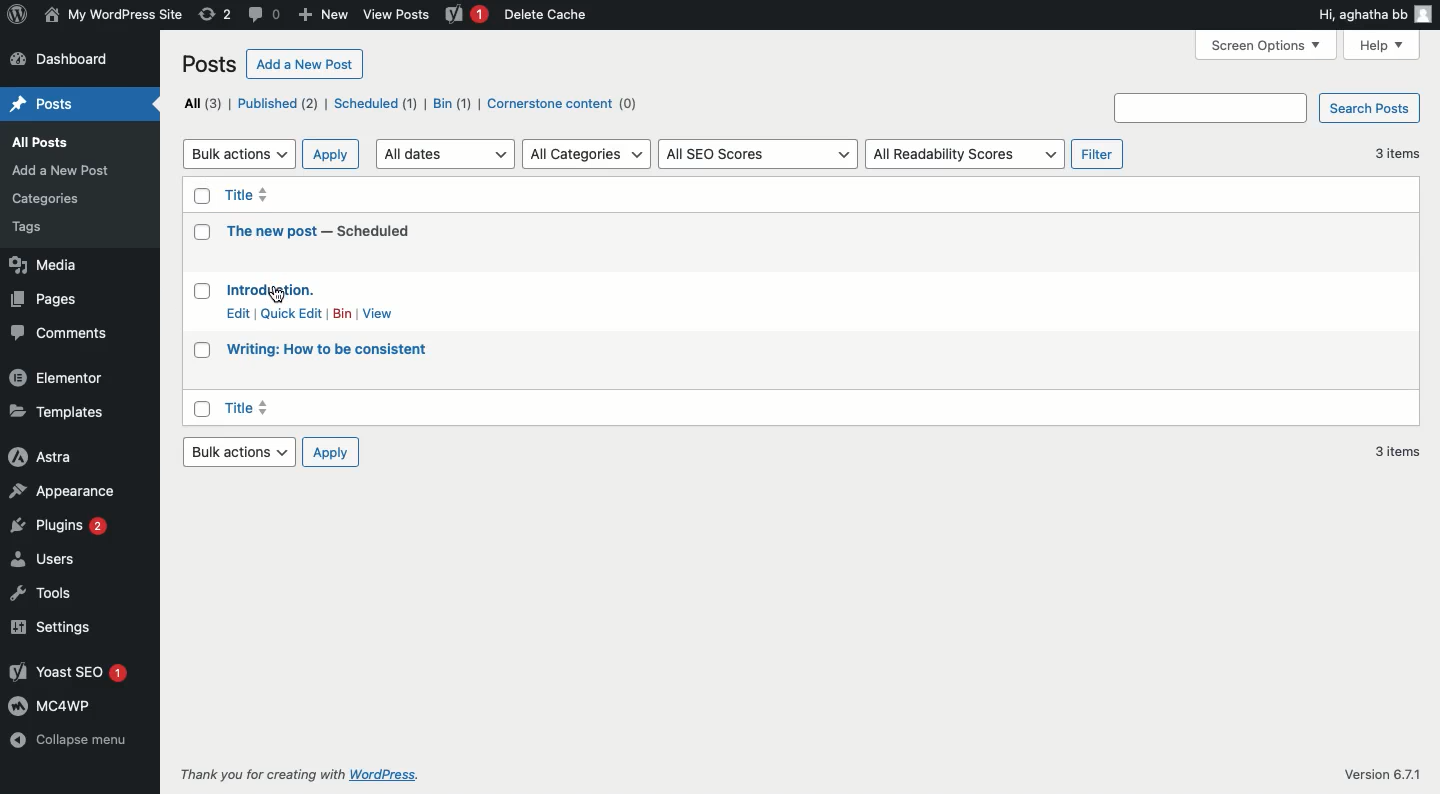  What do you see at coordinates (50, 142) in the screenshot?
I see `All Posts` at bounding box center [50, 142].